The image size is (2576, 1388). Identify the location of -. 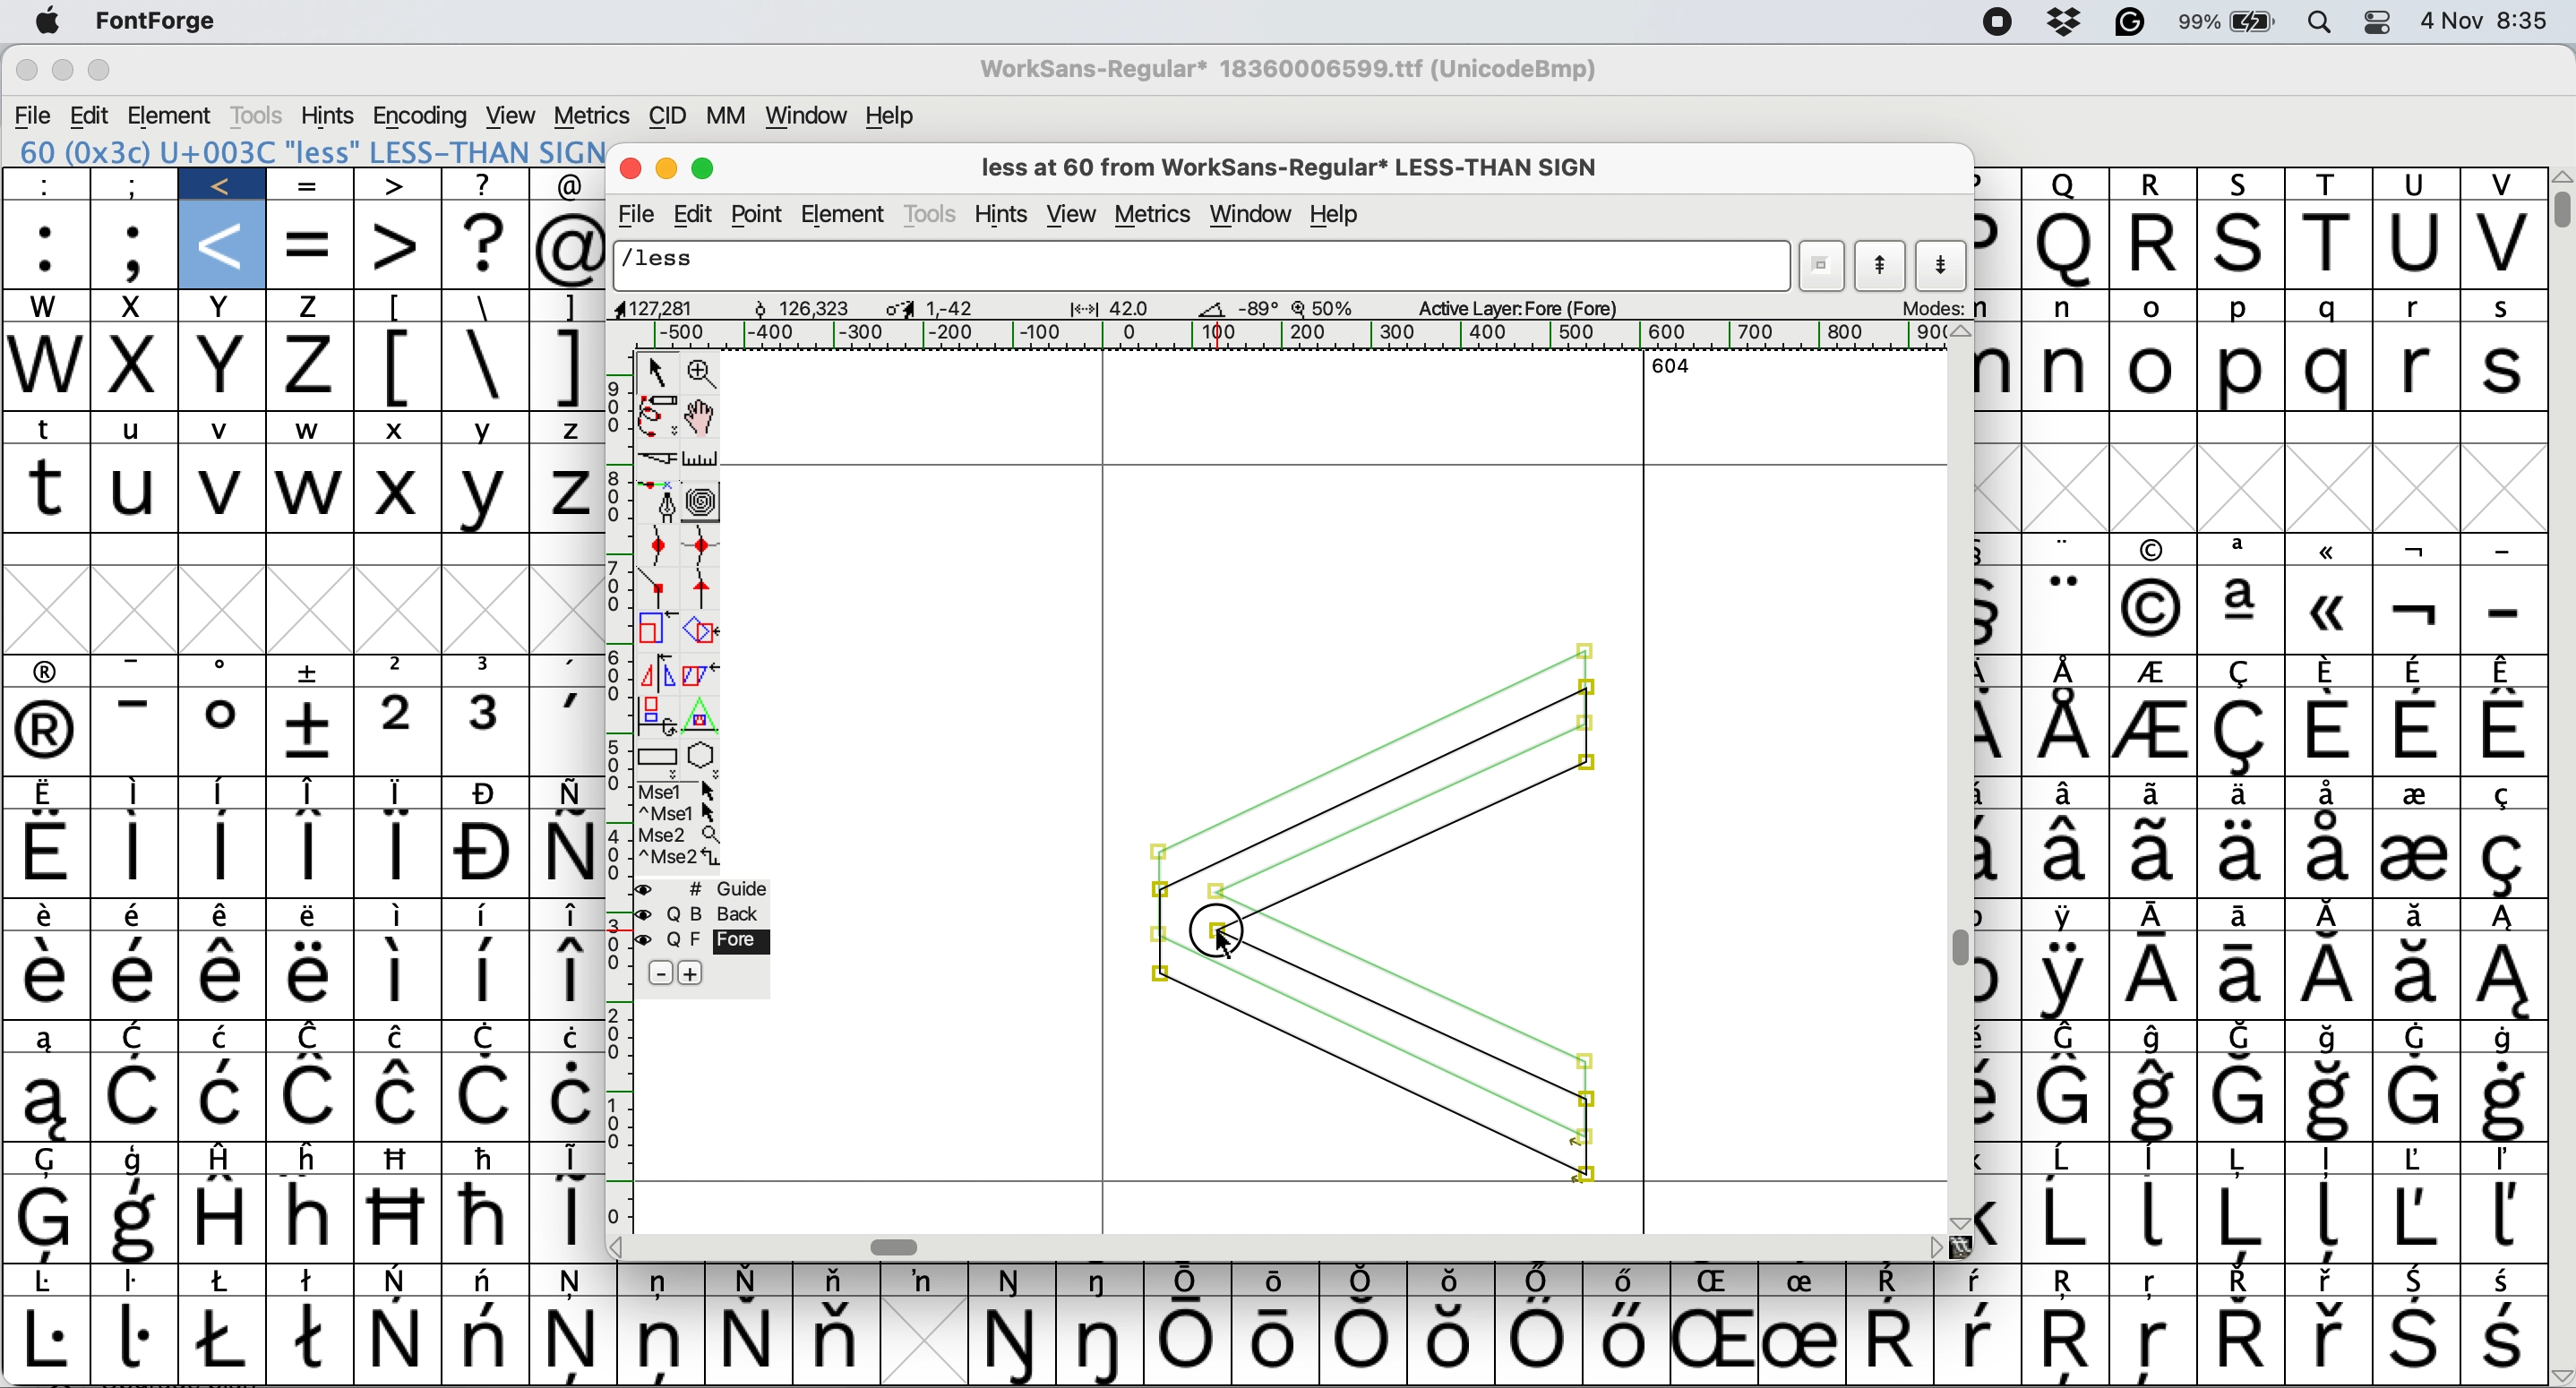
(142, 732).